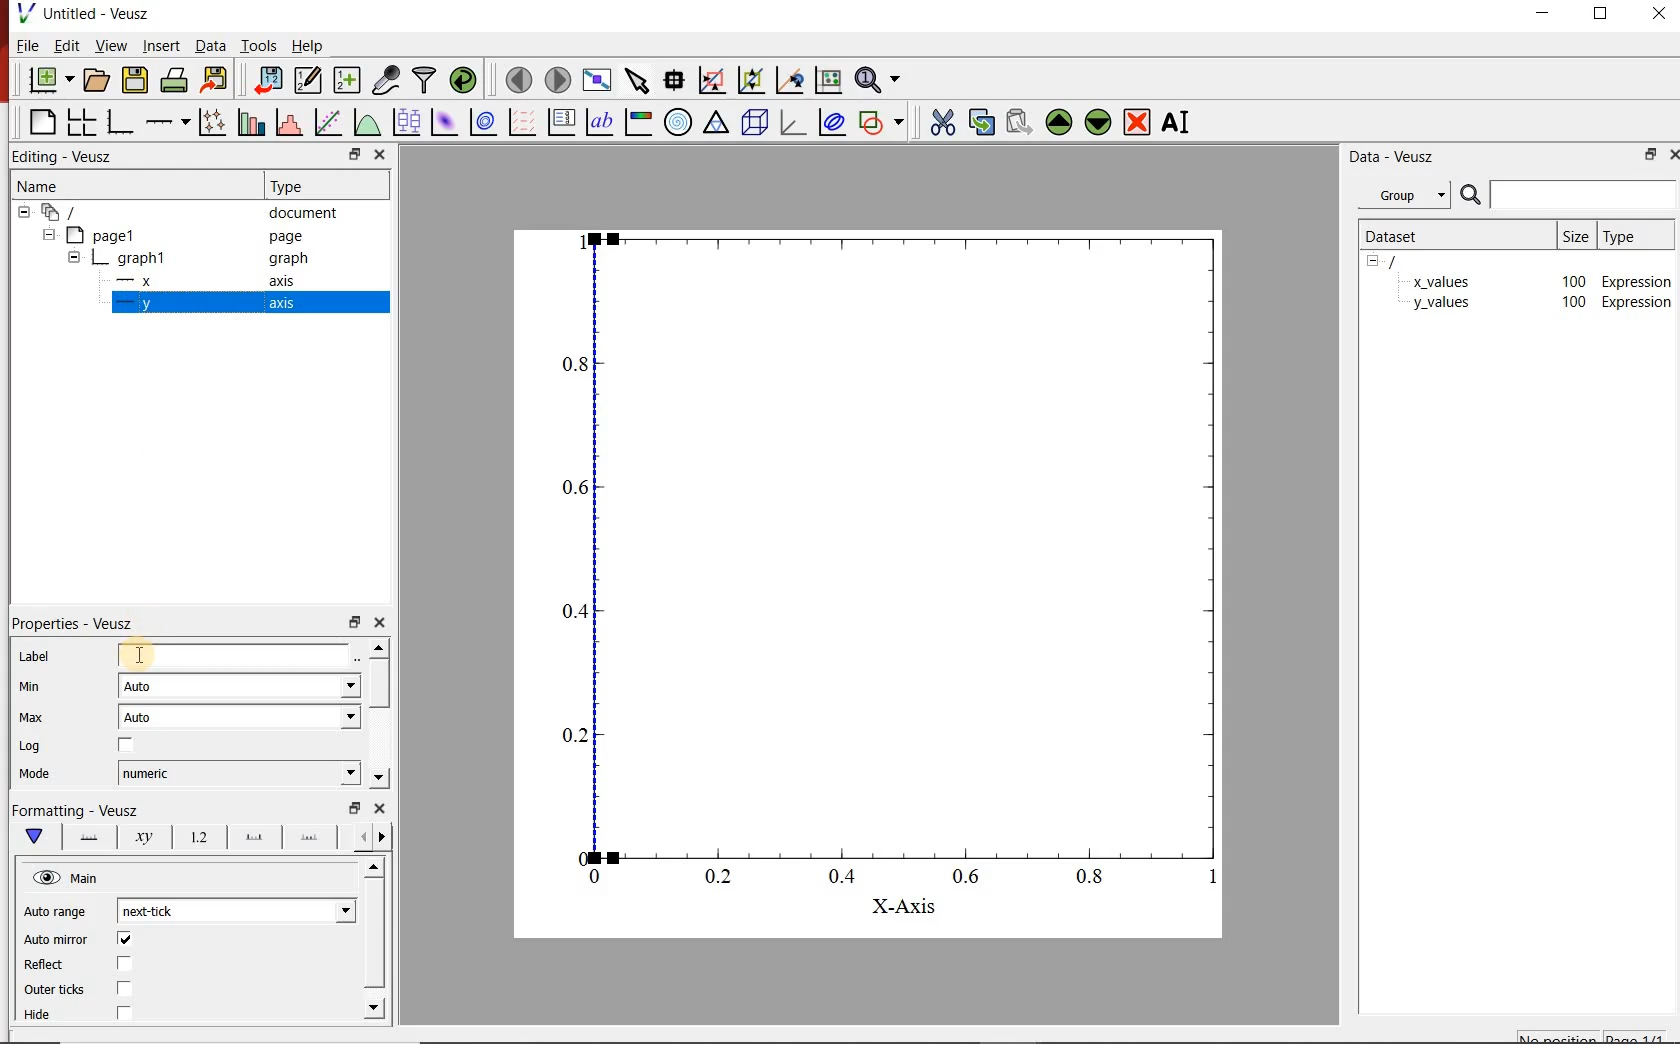 Image resolution: width=1680 pixels, height=1044 pixels. Describe the element at coordinates (386, 838) in the screenshot. I see `previous options` at that location.